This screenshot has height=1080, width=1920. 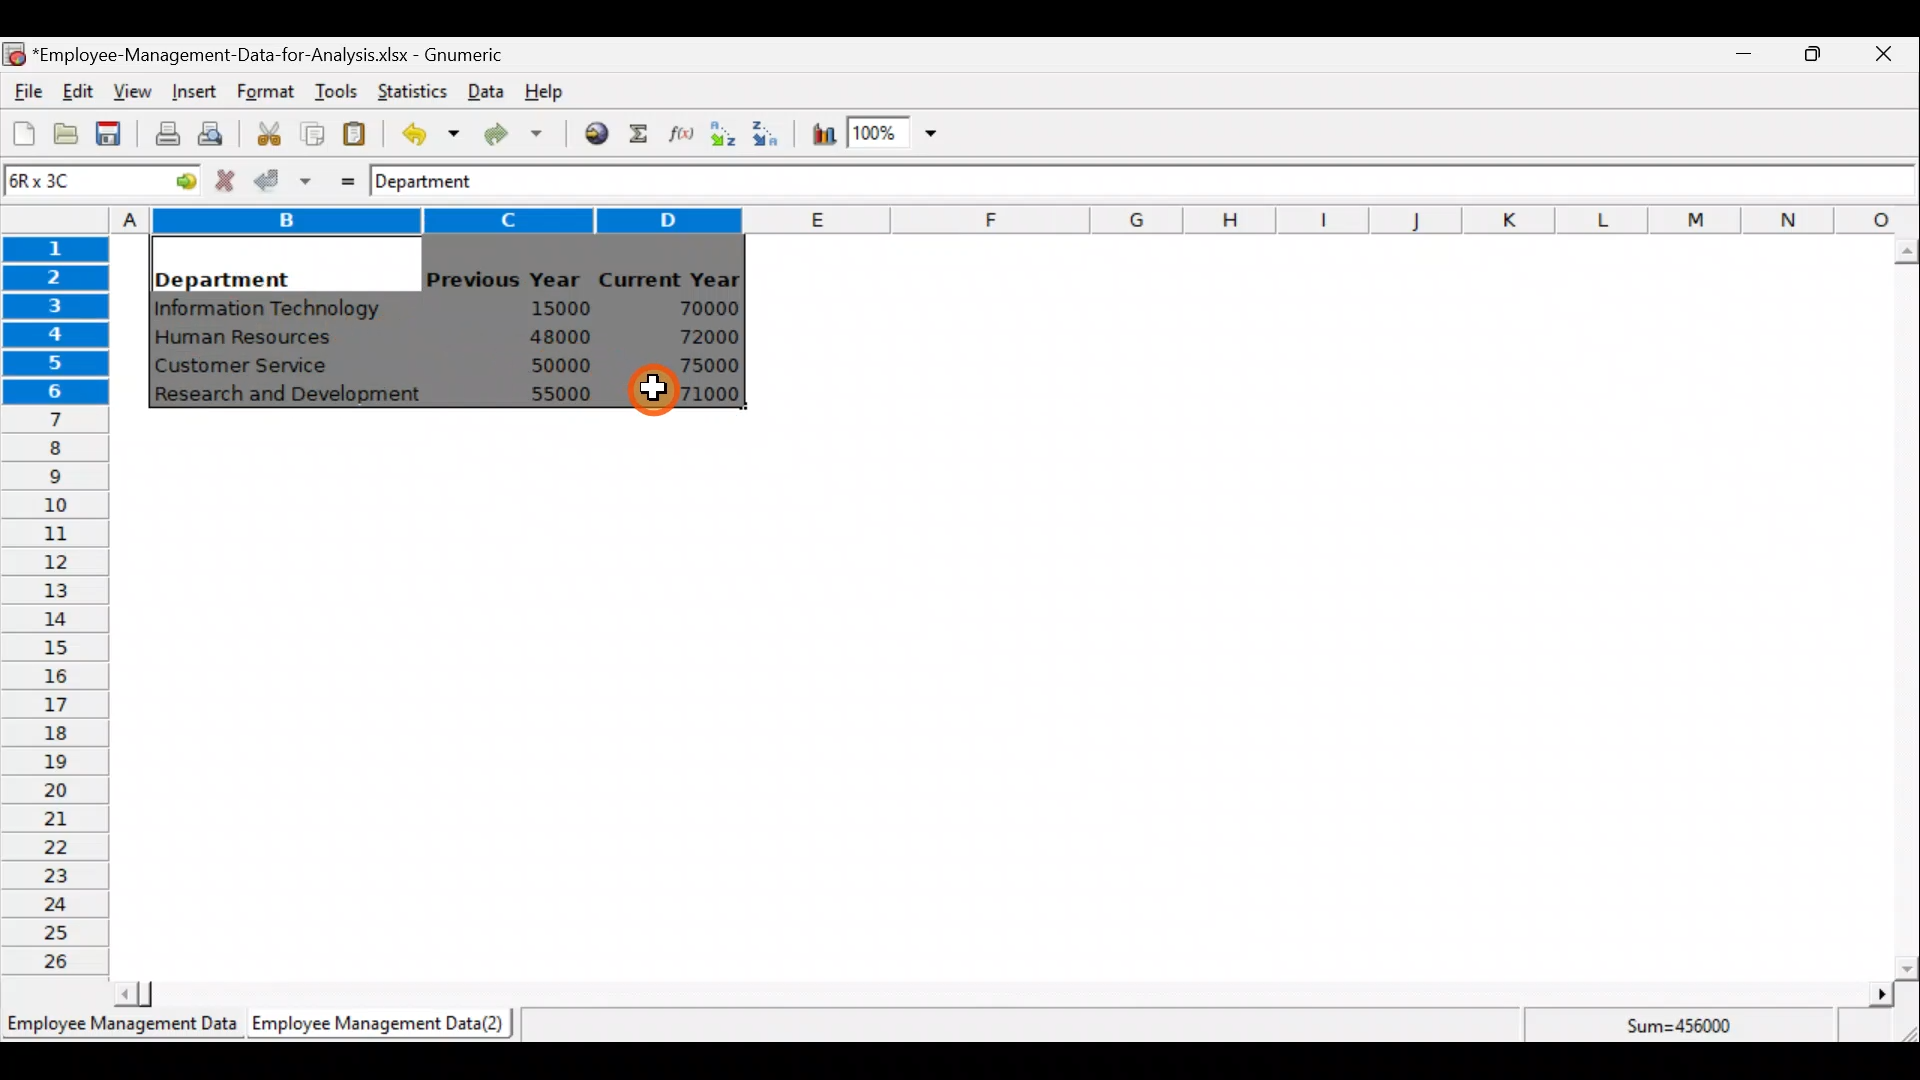 I want to click on Employee Management Data (2), so click(x=383, y=1024).